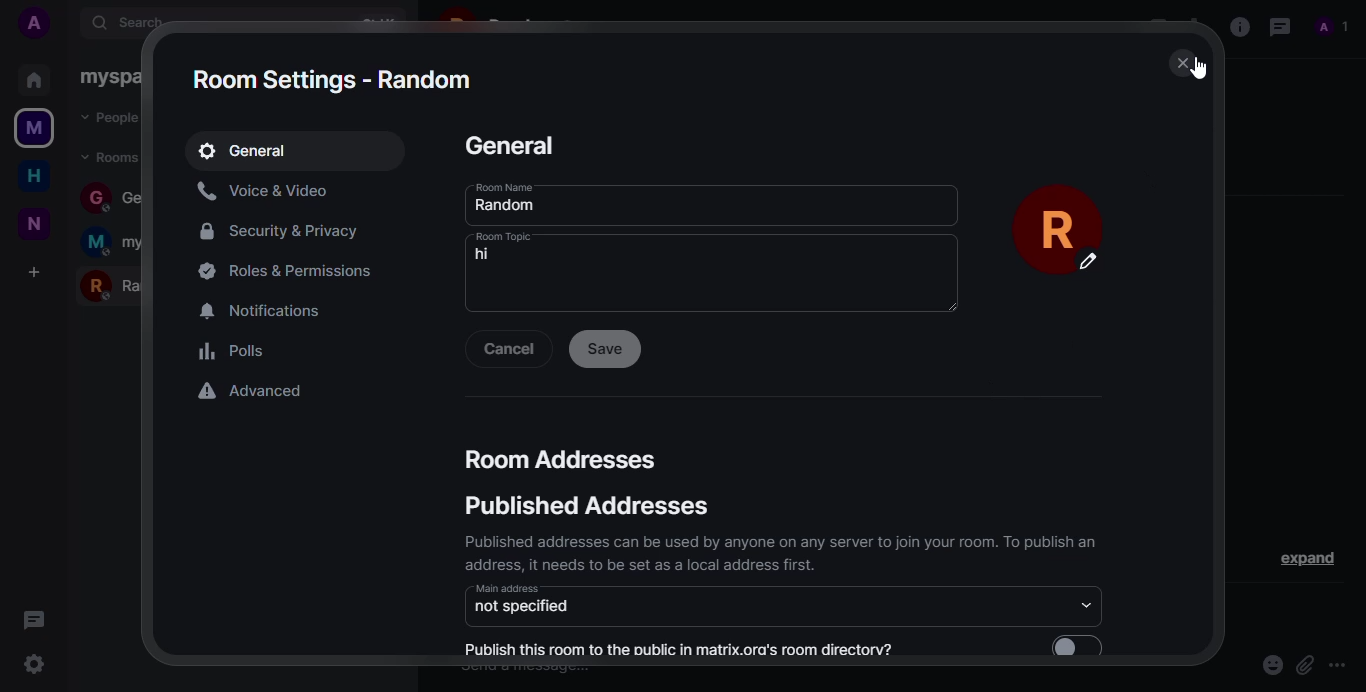  What do you see at coordinates (139, 22) in the screenshot?
I see `search` at bounding box center [139, 22].